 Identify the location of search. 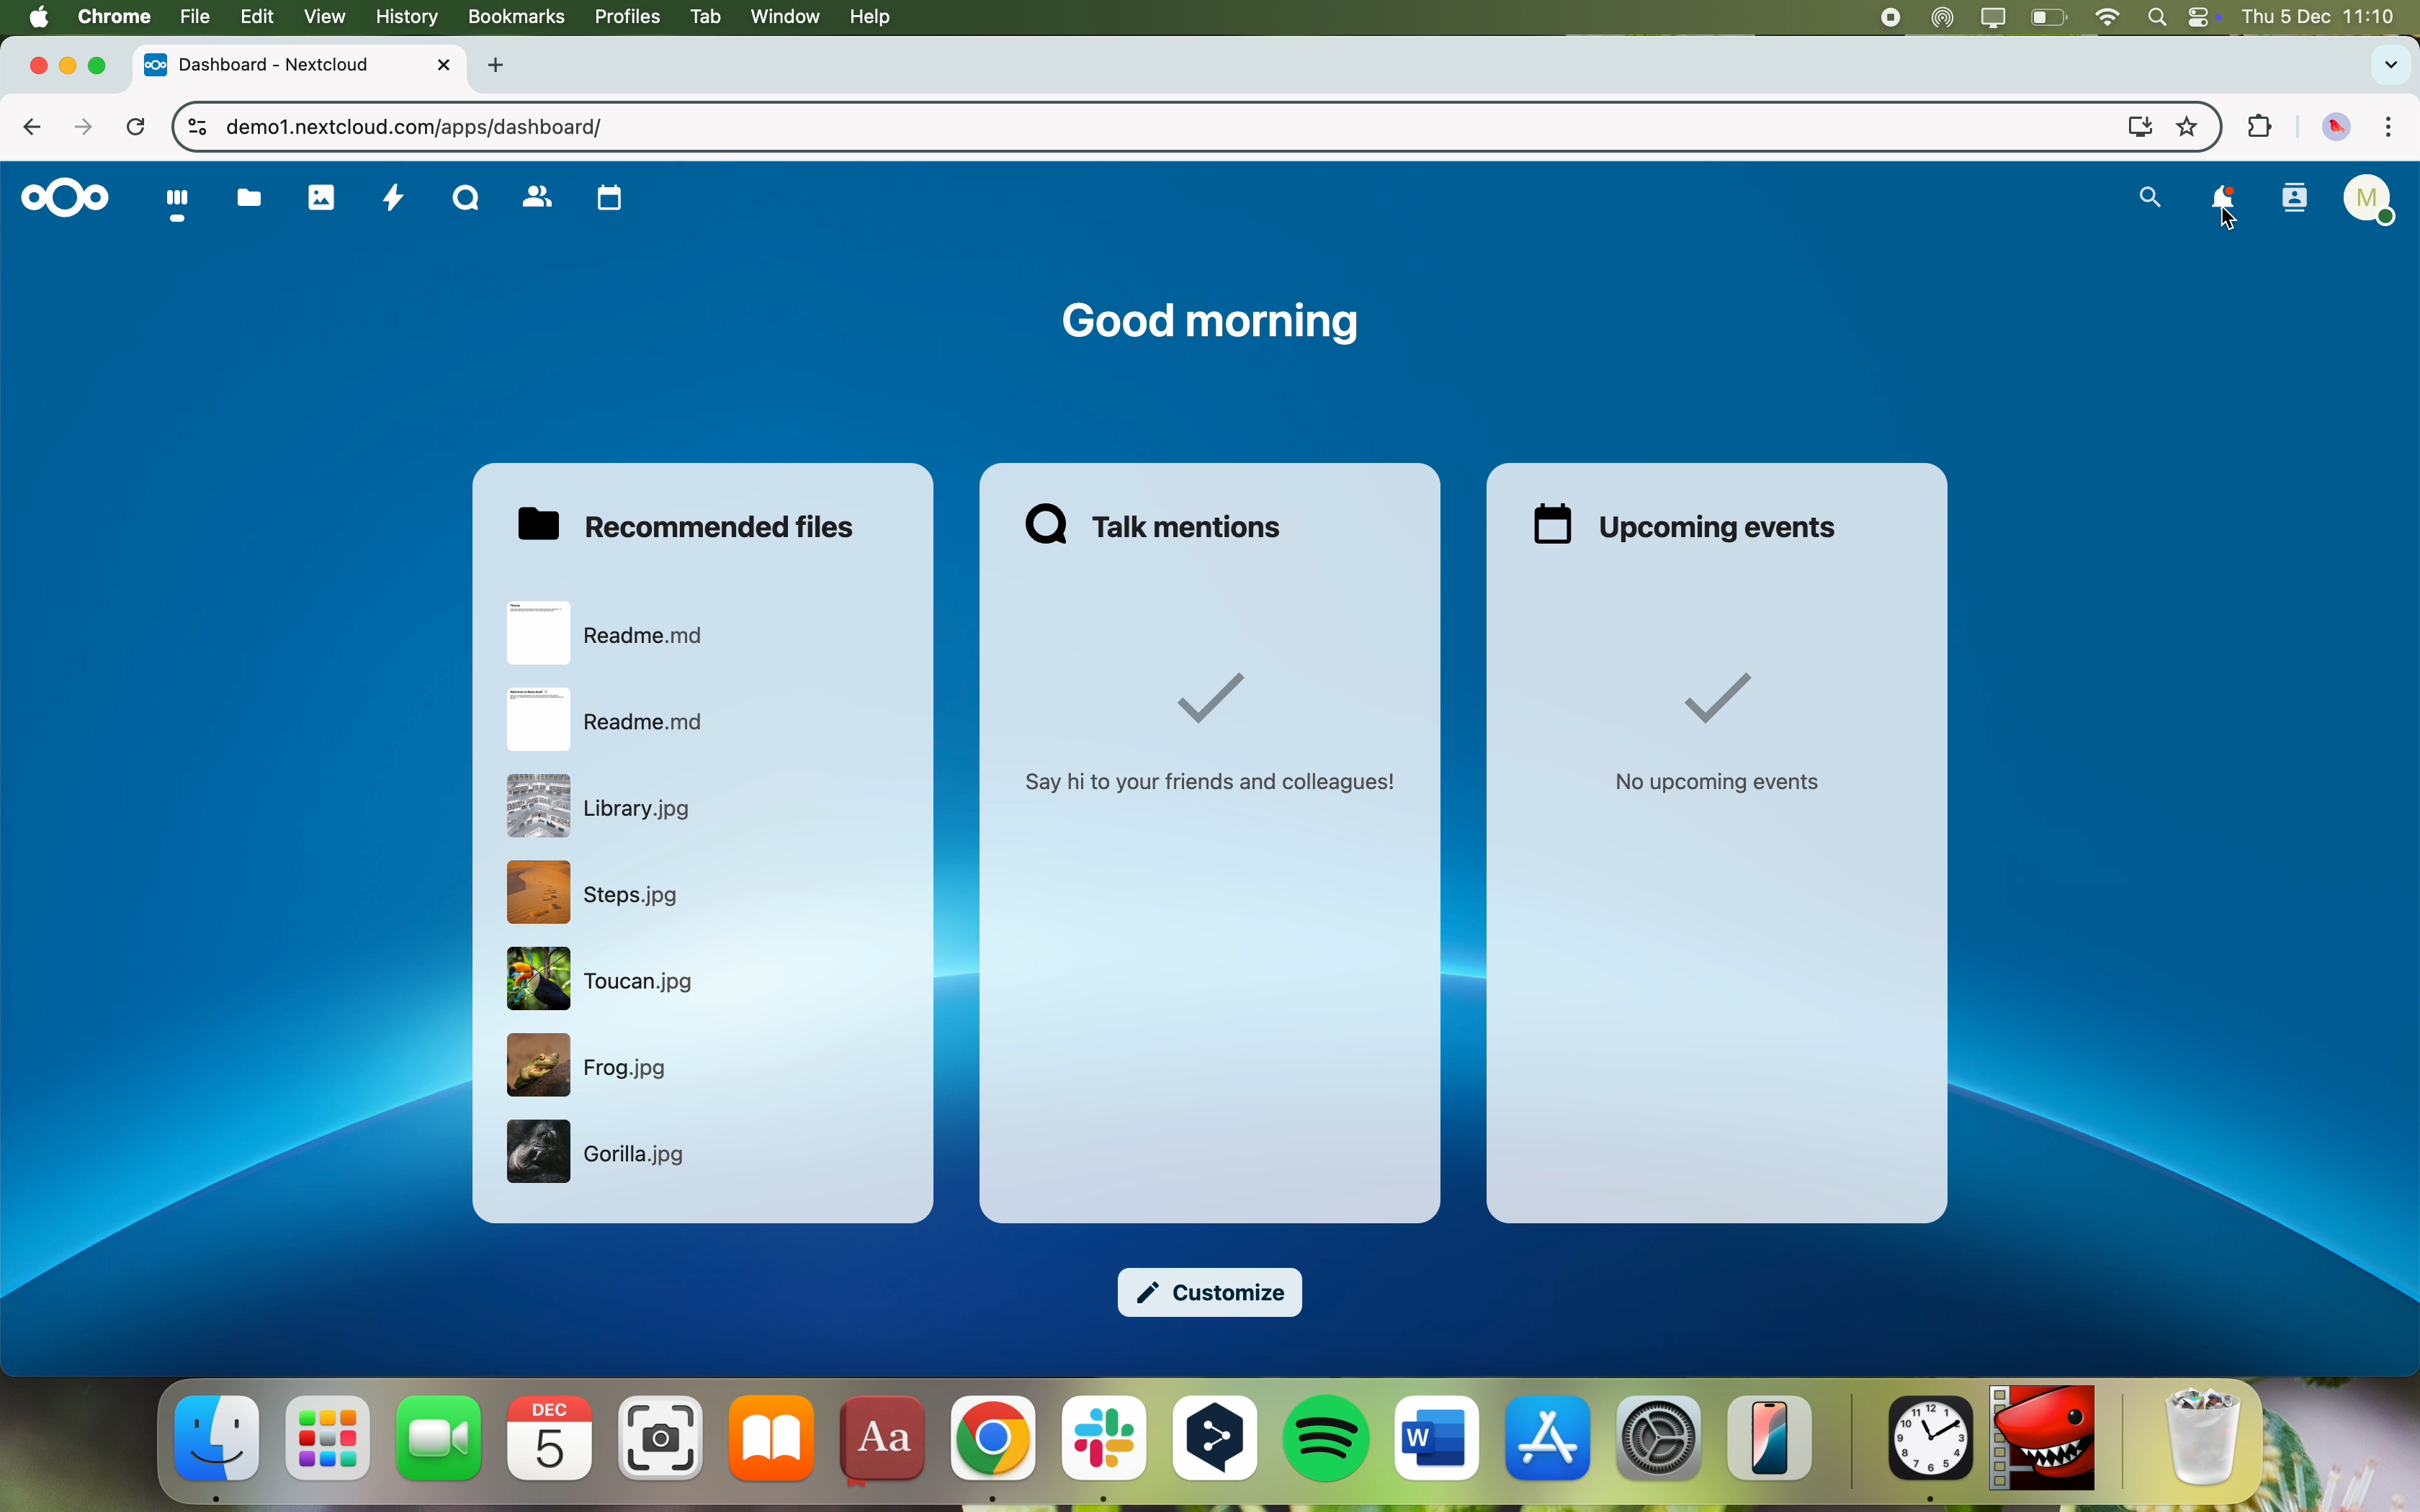
(2145, 198).